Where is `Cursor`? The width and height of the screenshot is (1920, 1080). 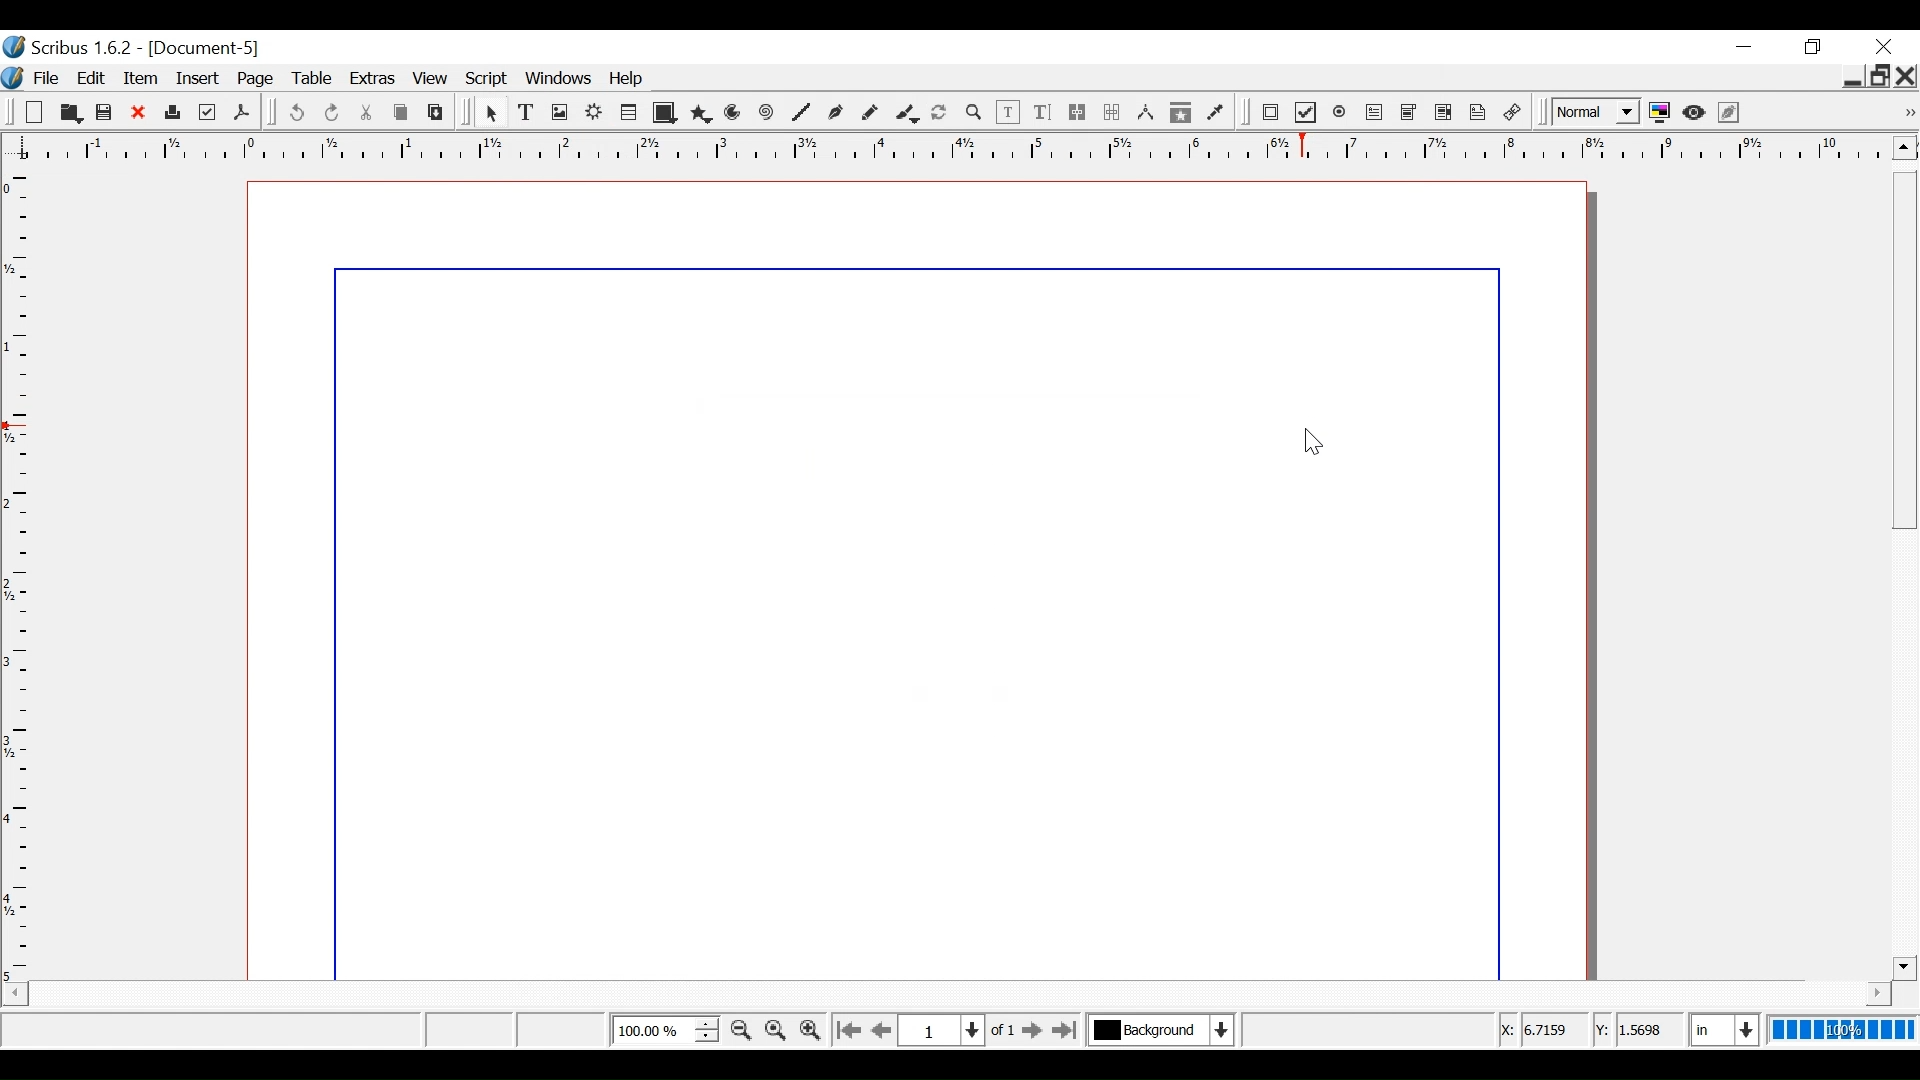 Cursor is located at coordinates (1310, 442).